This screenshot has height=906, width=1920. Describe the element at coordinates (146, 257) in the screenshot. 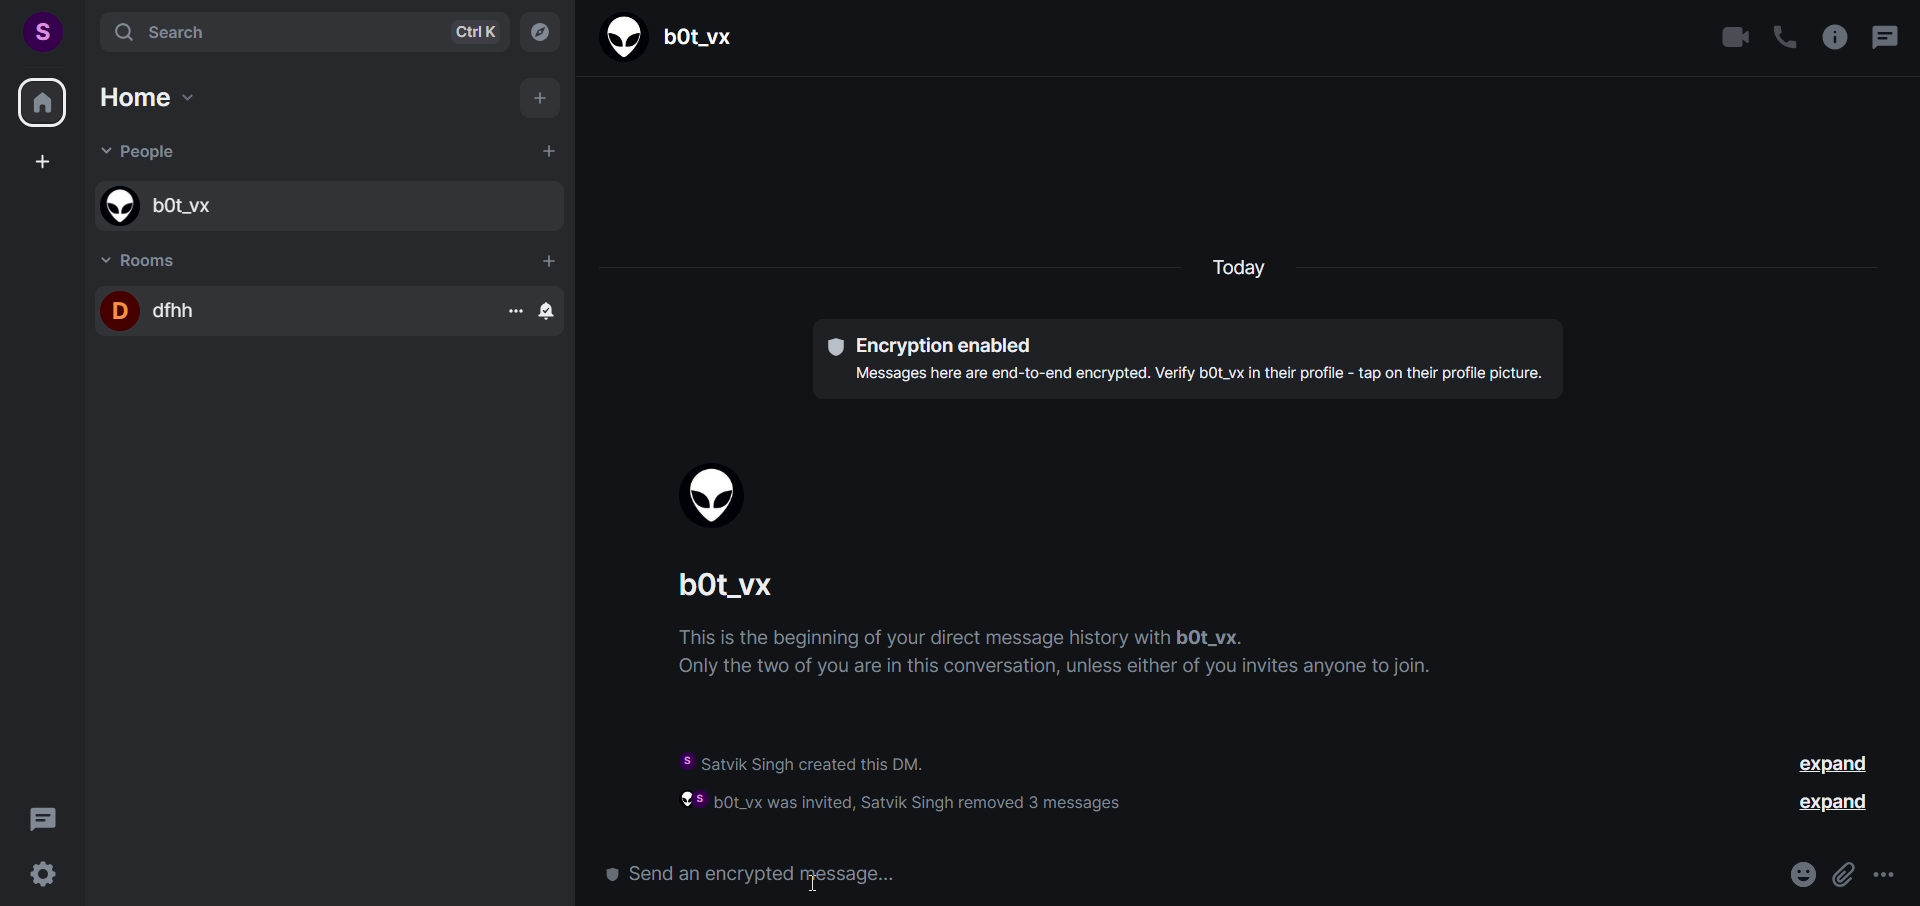

I see `room` at that location.